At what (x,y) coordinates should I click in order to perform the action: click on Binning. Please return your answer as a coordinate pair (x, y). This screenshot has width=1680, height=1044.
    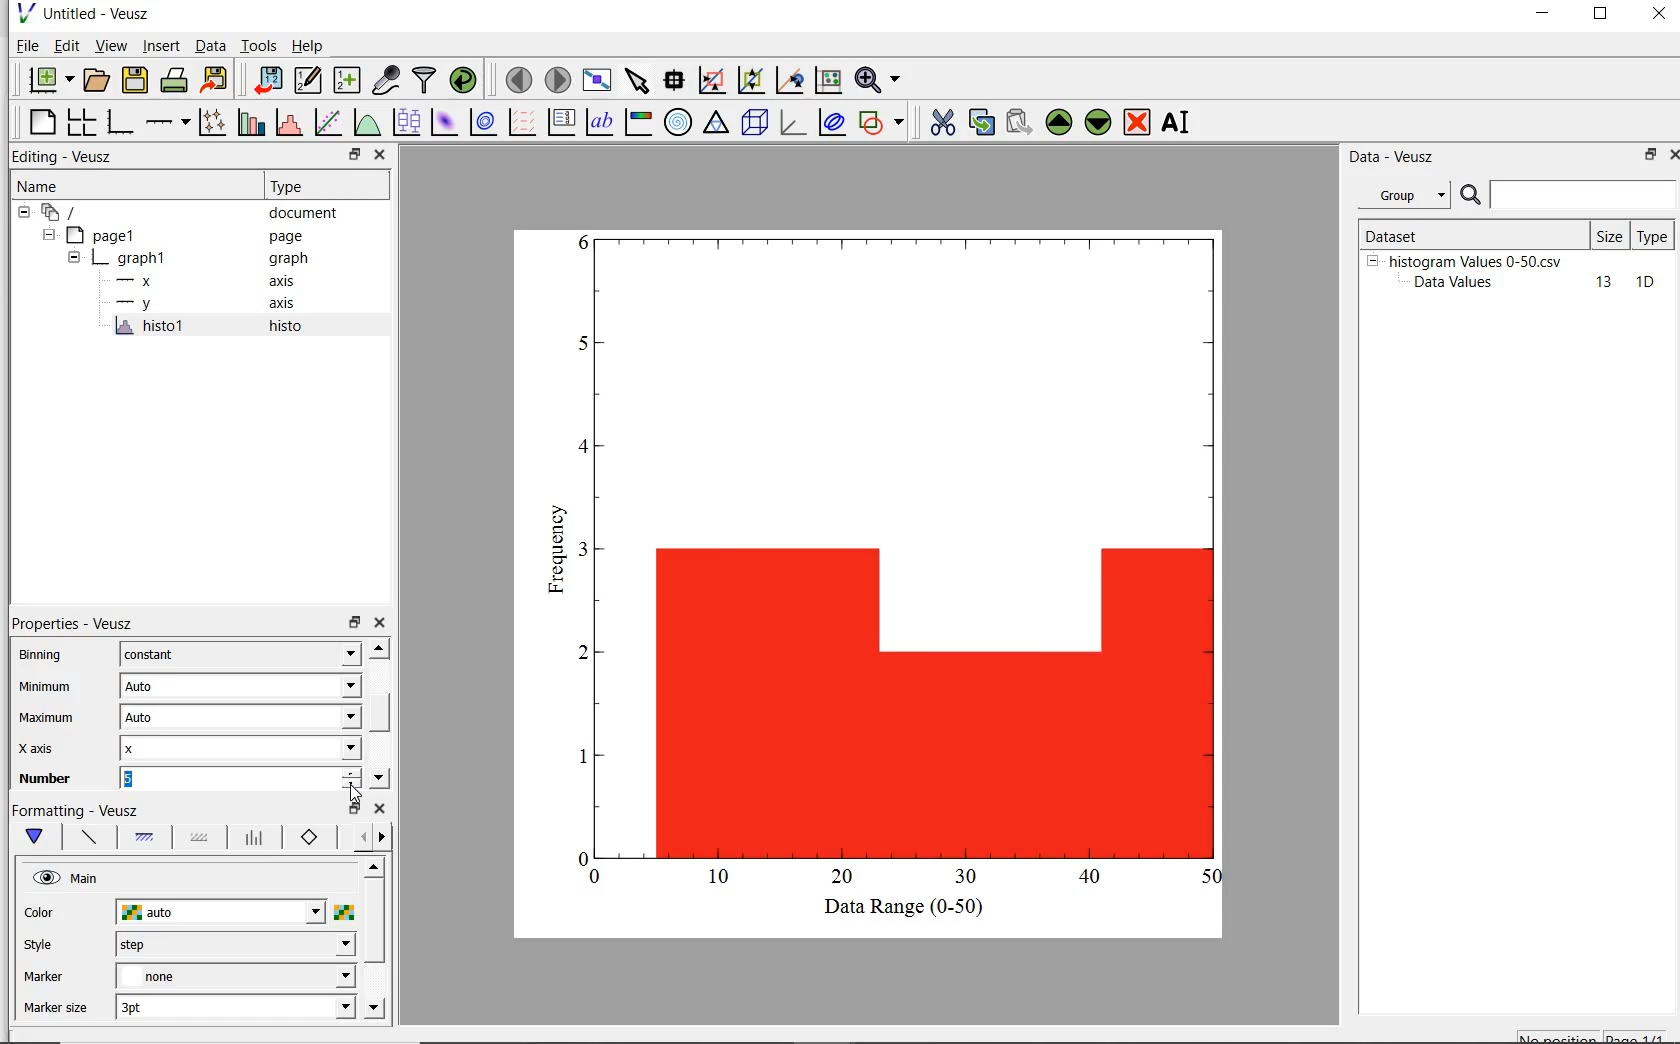
    Looking at the image, I should click on (47, 657).